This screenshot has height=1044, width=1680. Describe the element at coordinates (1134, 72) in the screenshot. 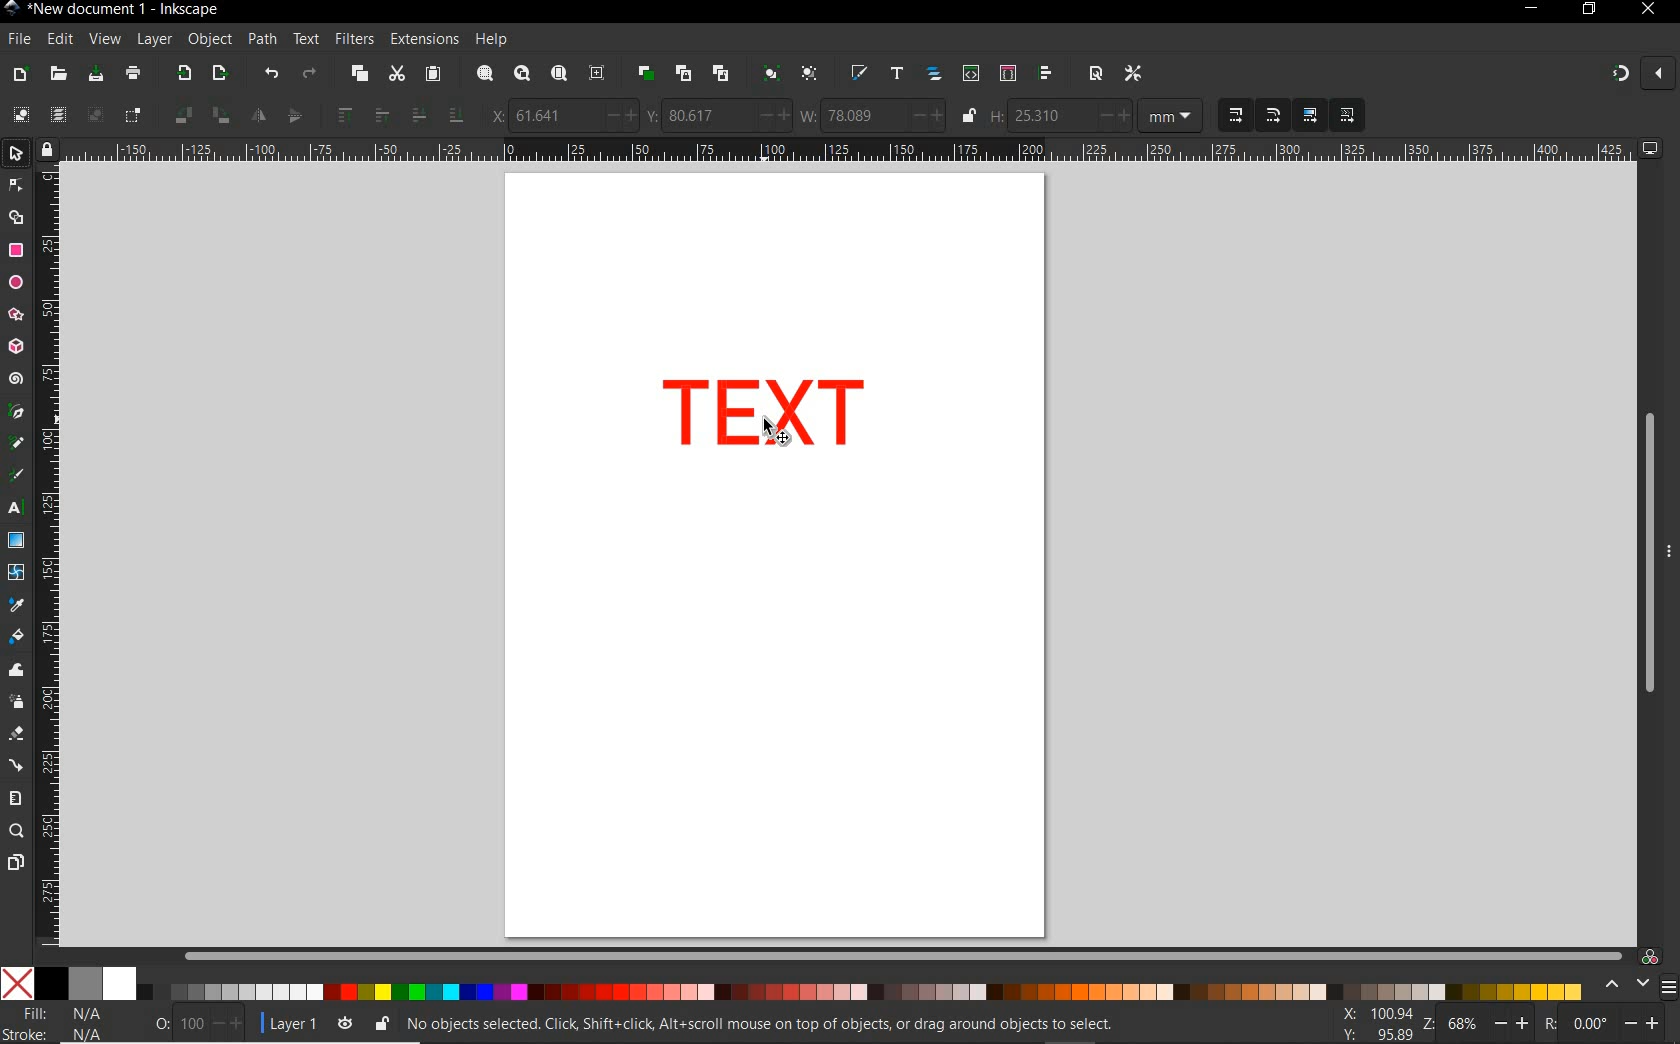

I see `open preferences` at that location.